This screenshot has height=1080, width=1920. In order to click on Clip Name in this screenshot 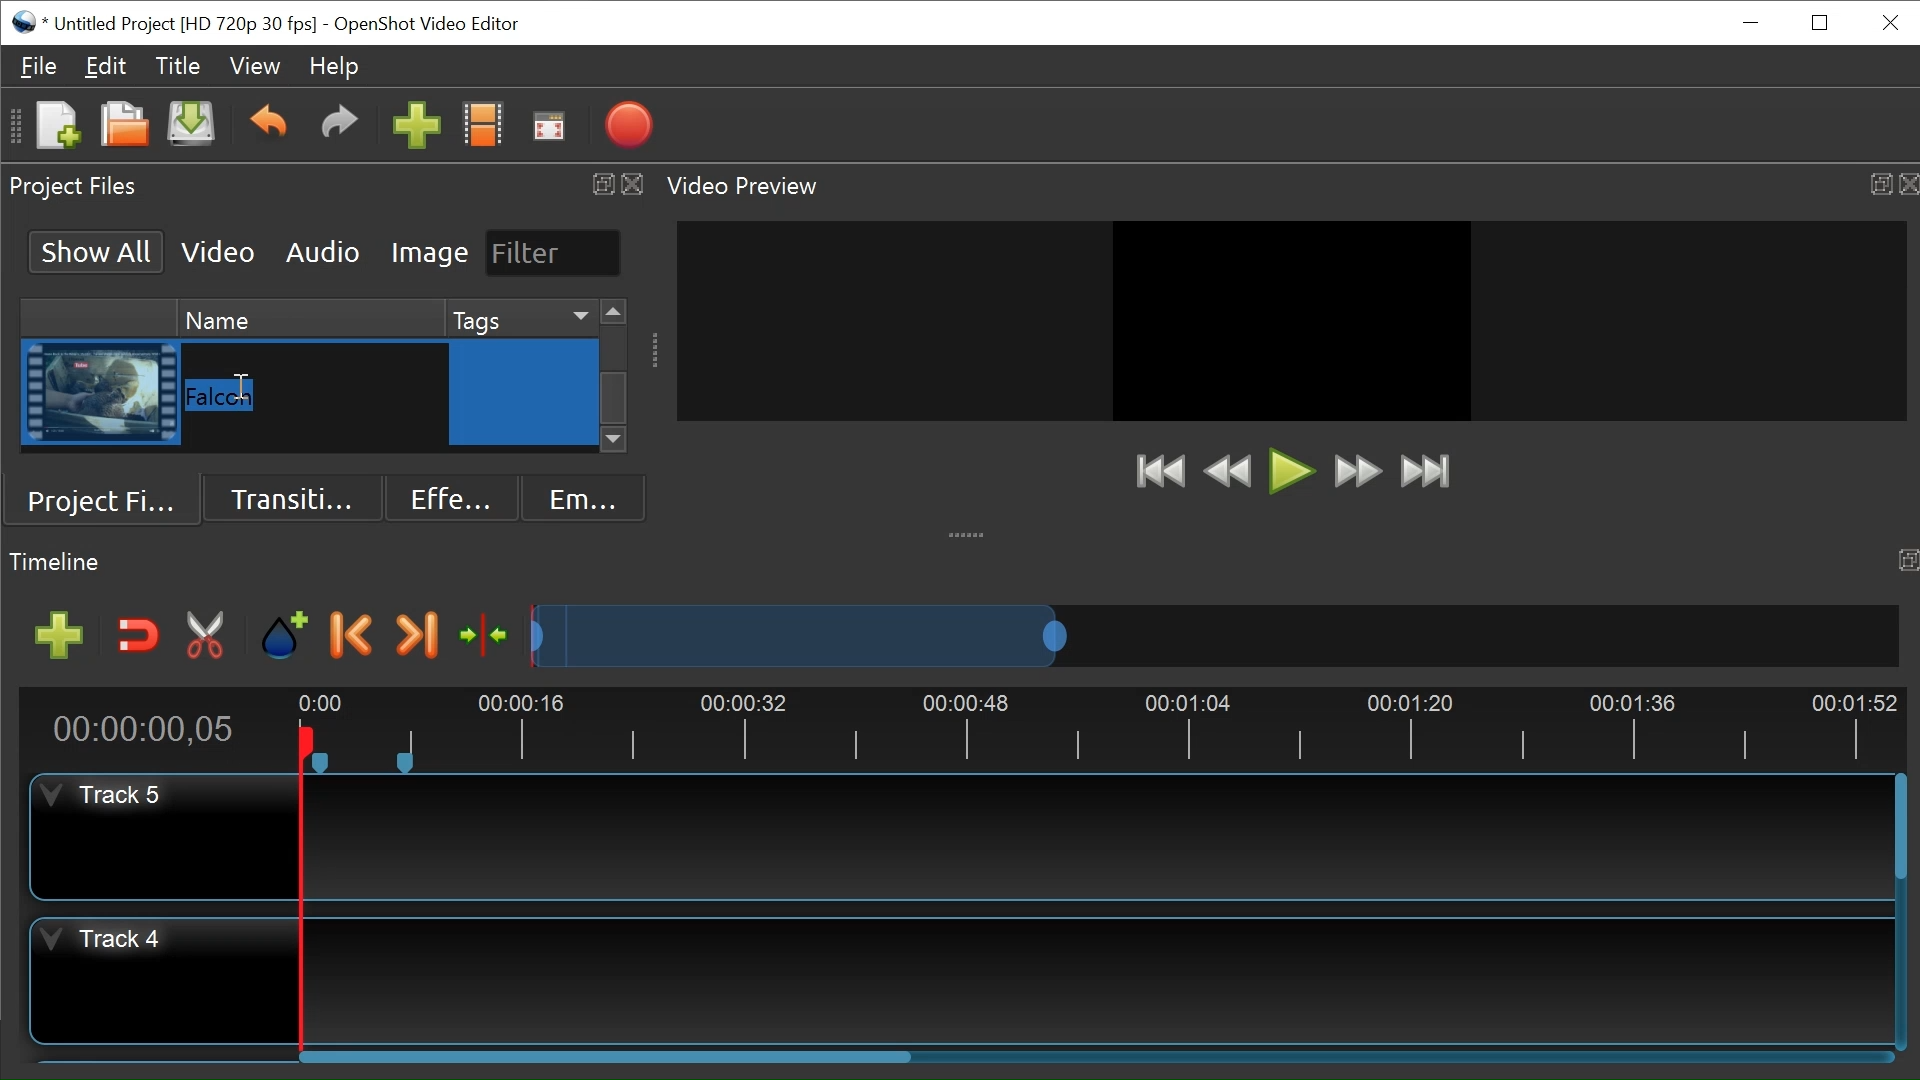, I will do `click(316, 394)`.